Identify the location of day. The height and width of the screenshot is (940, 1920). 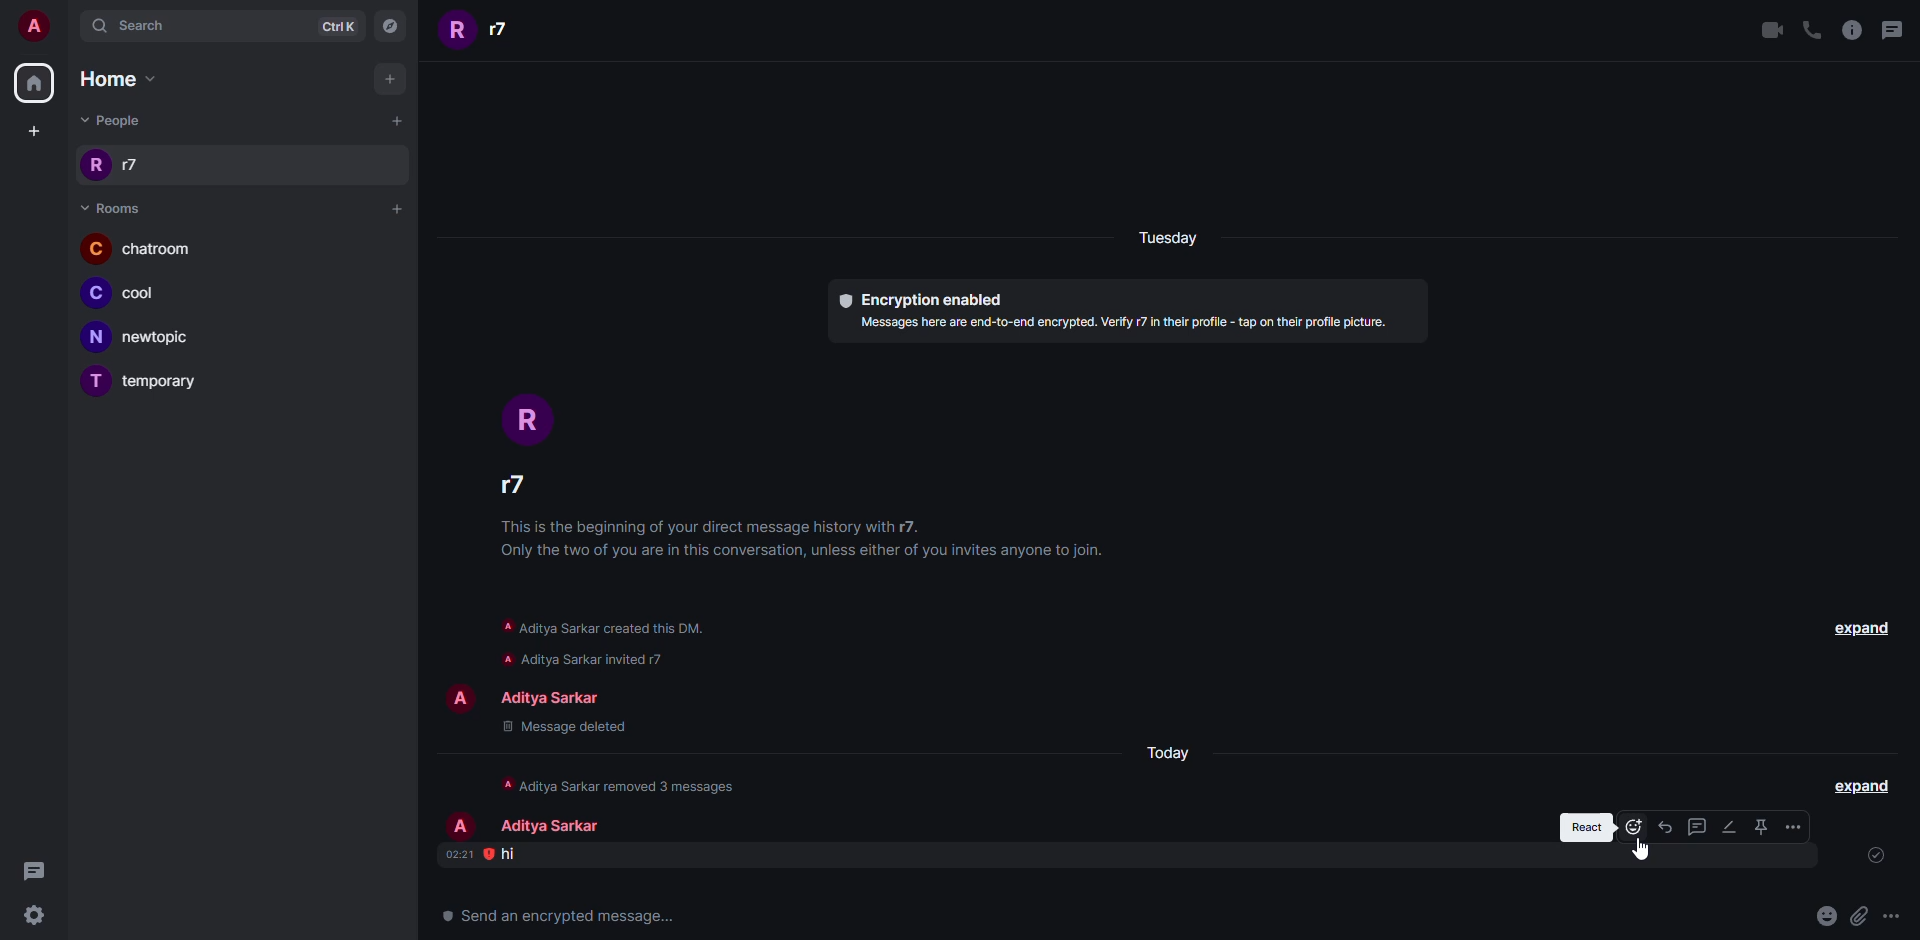
(1166, 238).